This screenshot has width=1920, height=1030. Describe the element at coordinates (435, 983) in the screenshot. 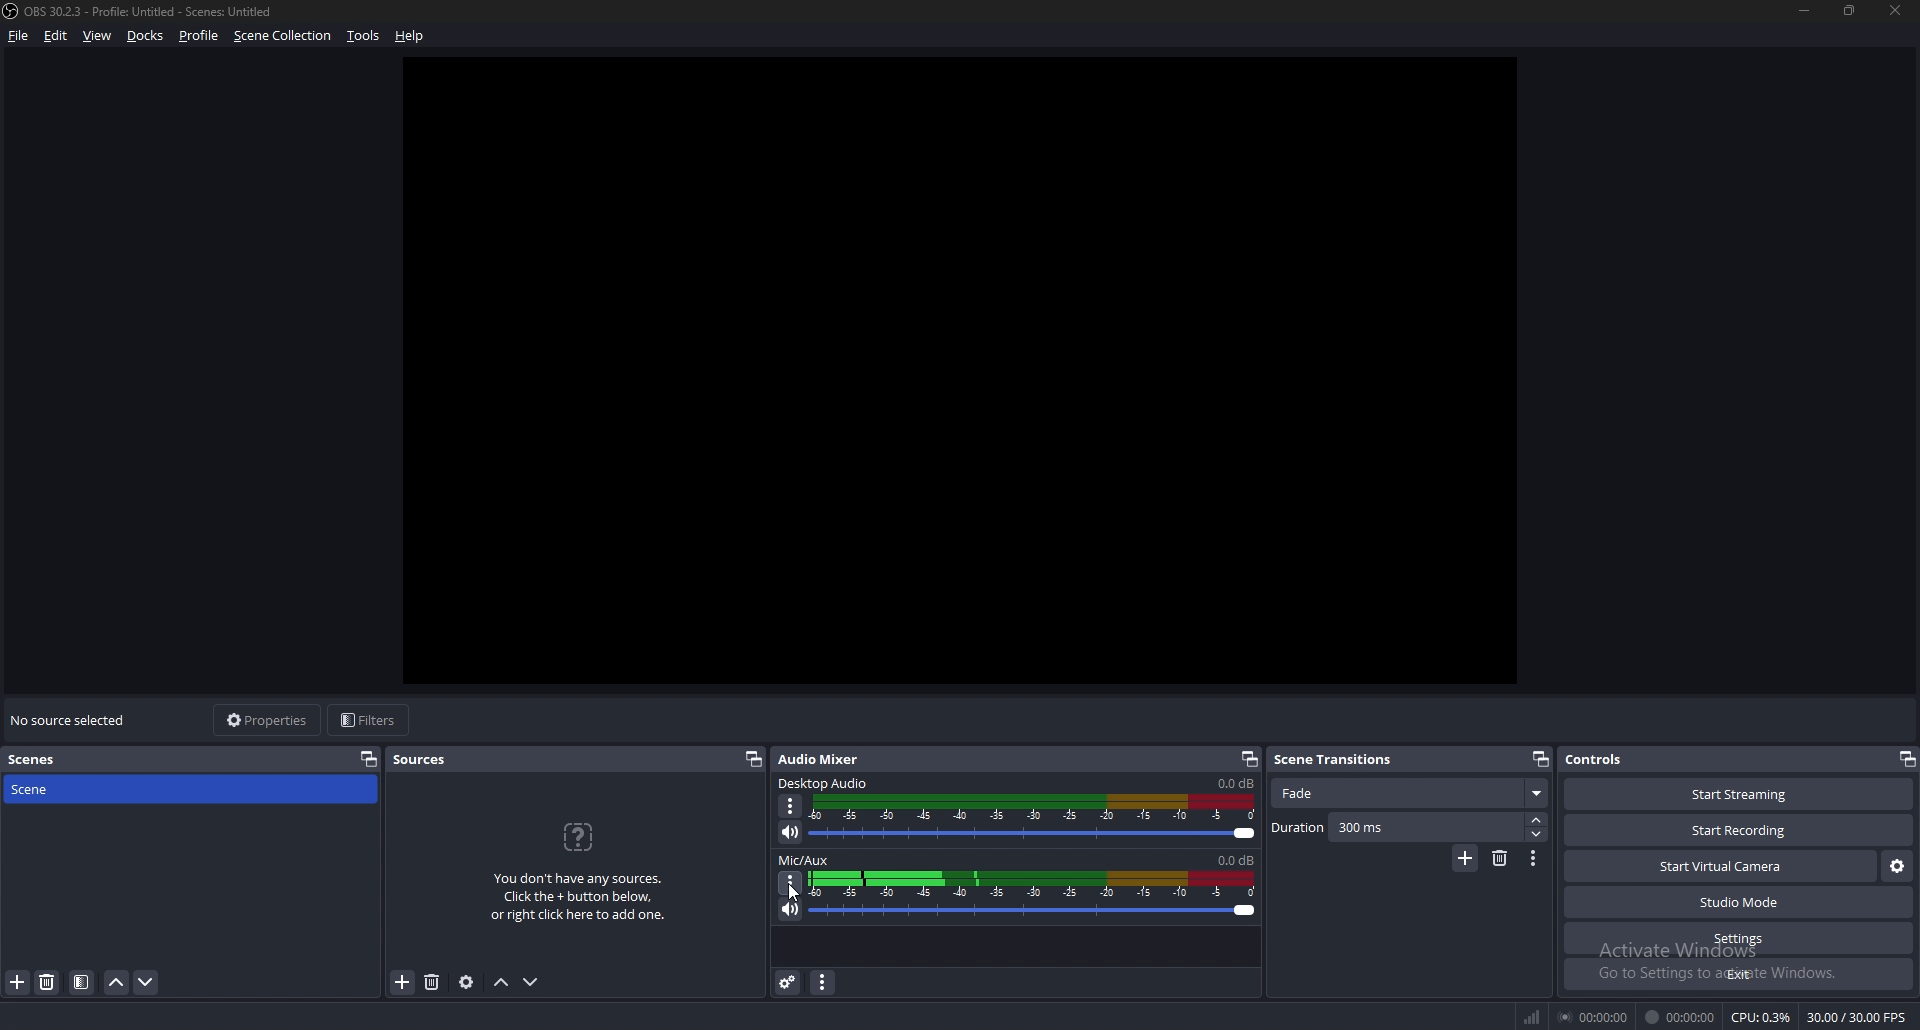

I see `add source` at that location.